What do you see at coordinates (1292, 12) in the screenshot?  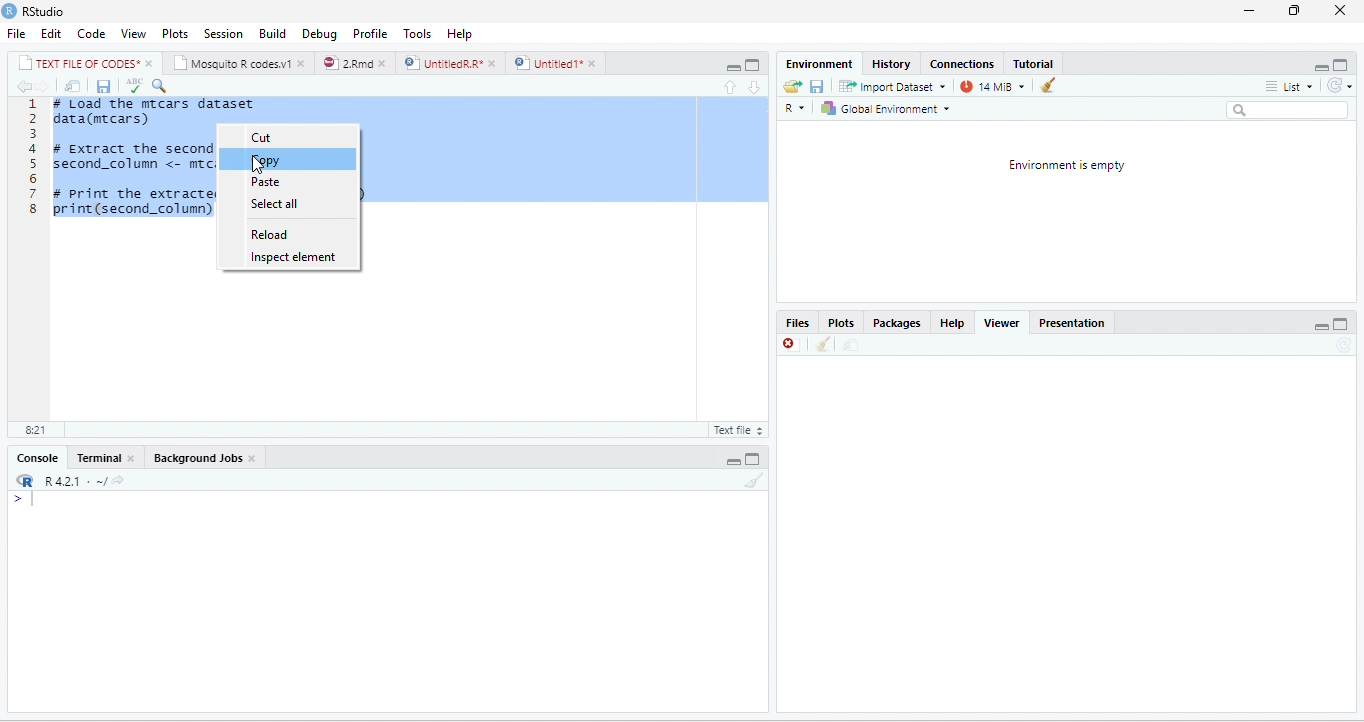 I see `restore down` at bounding box center [1292, 12].